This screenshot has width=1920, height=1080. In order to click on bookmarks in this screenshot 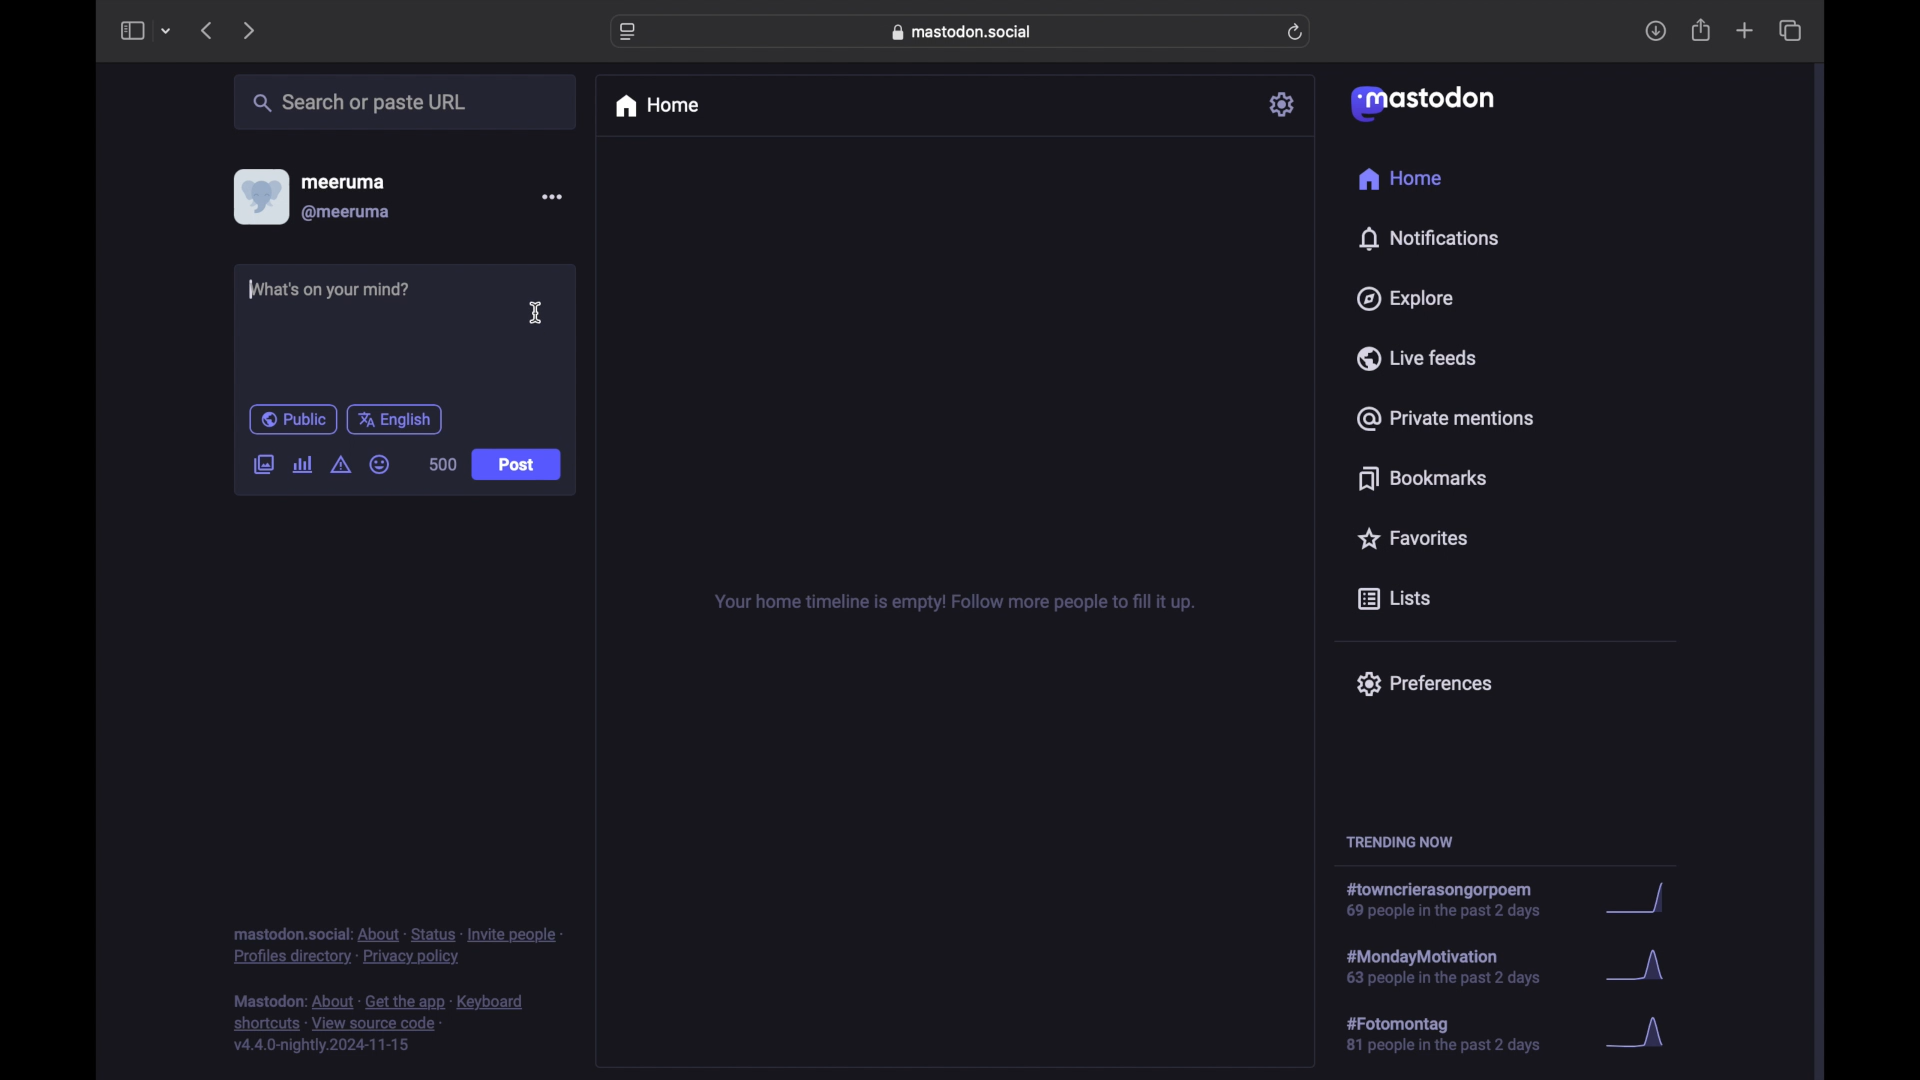, I will do `click(1422, 478)`.